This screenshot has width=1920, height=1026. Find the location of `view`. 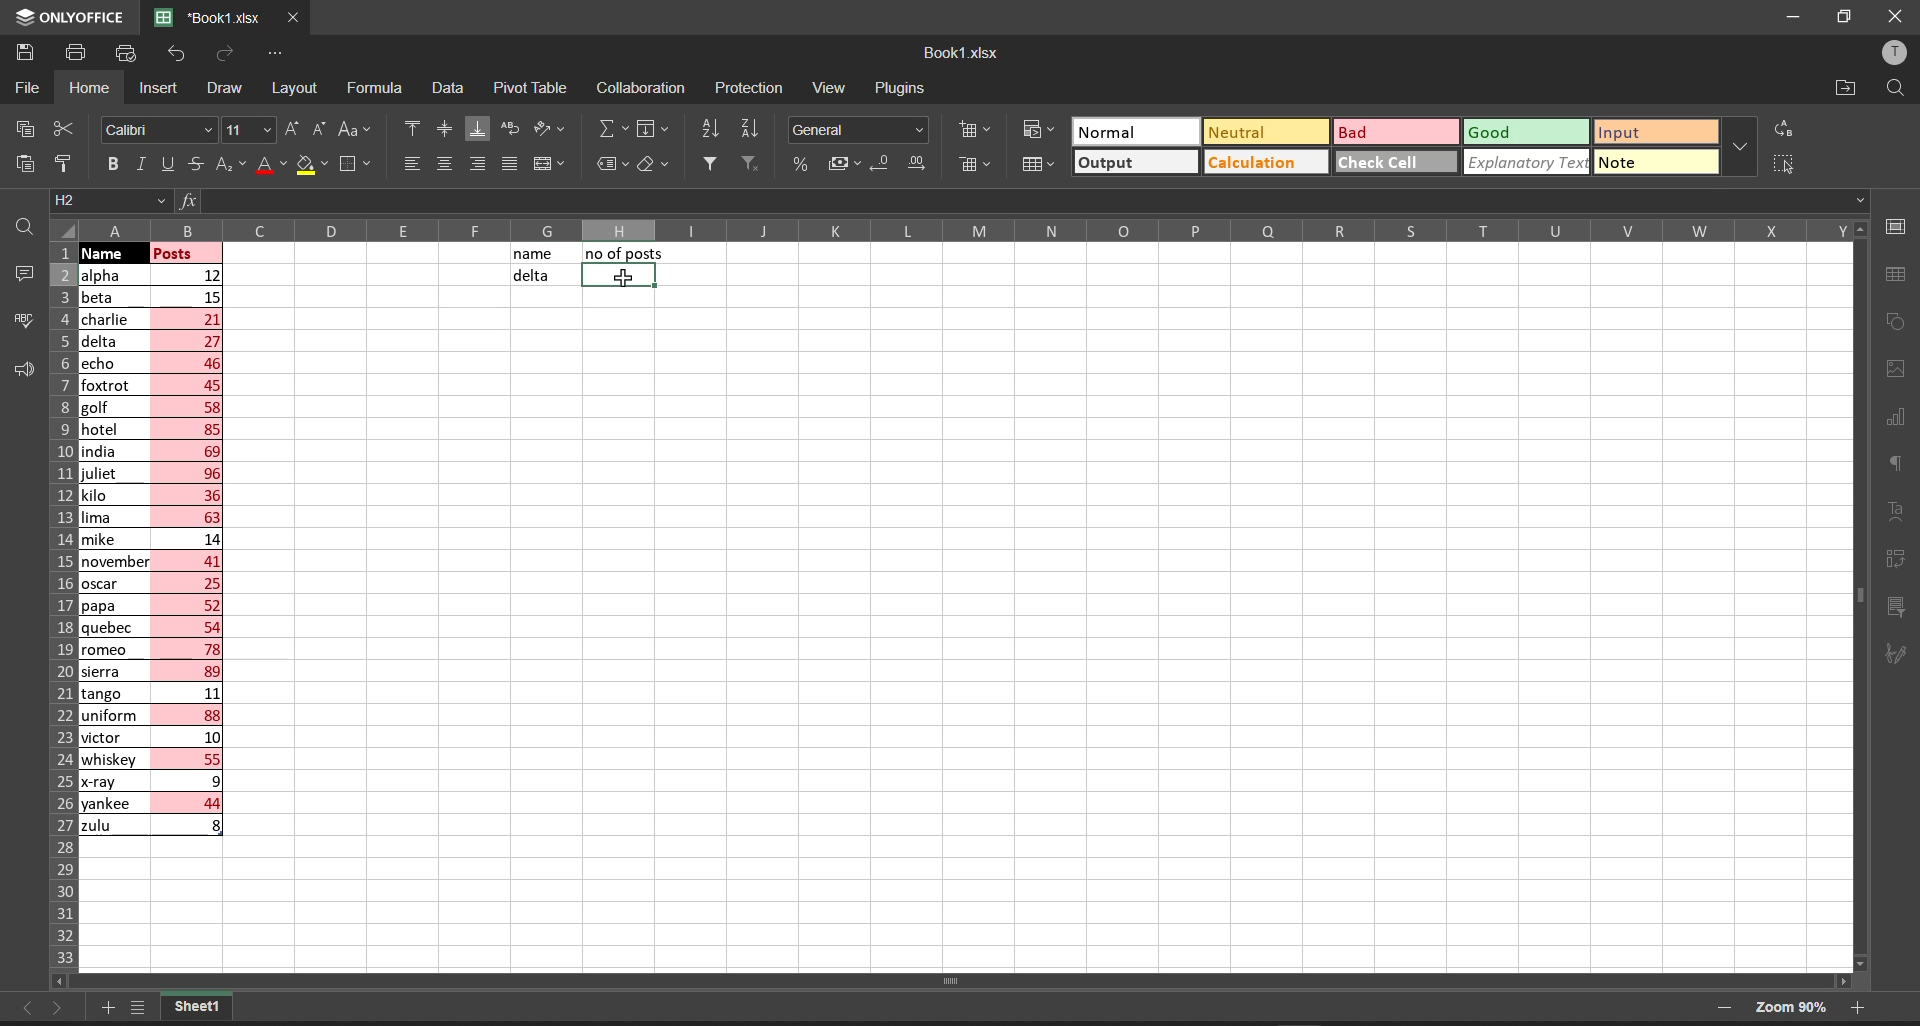

view is located at coordinates (829, 89).